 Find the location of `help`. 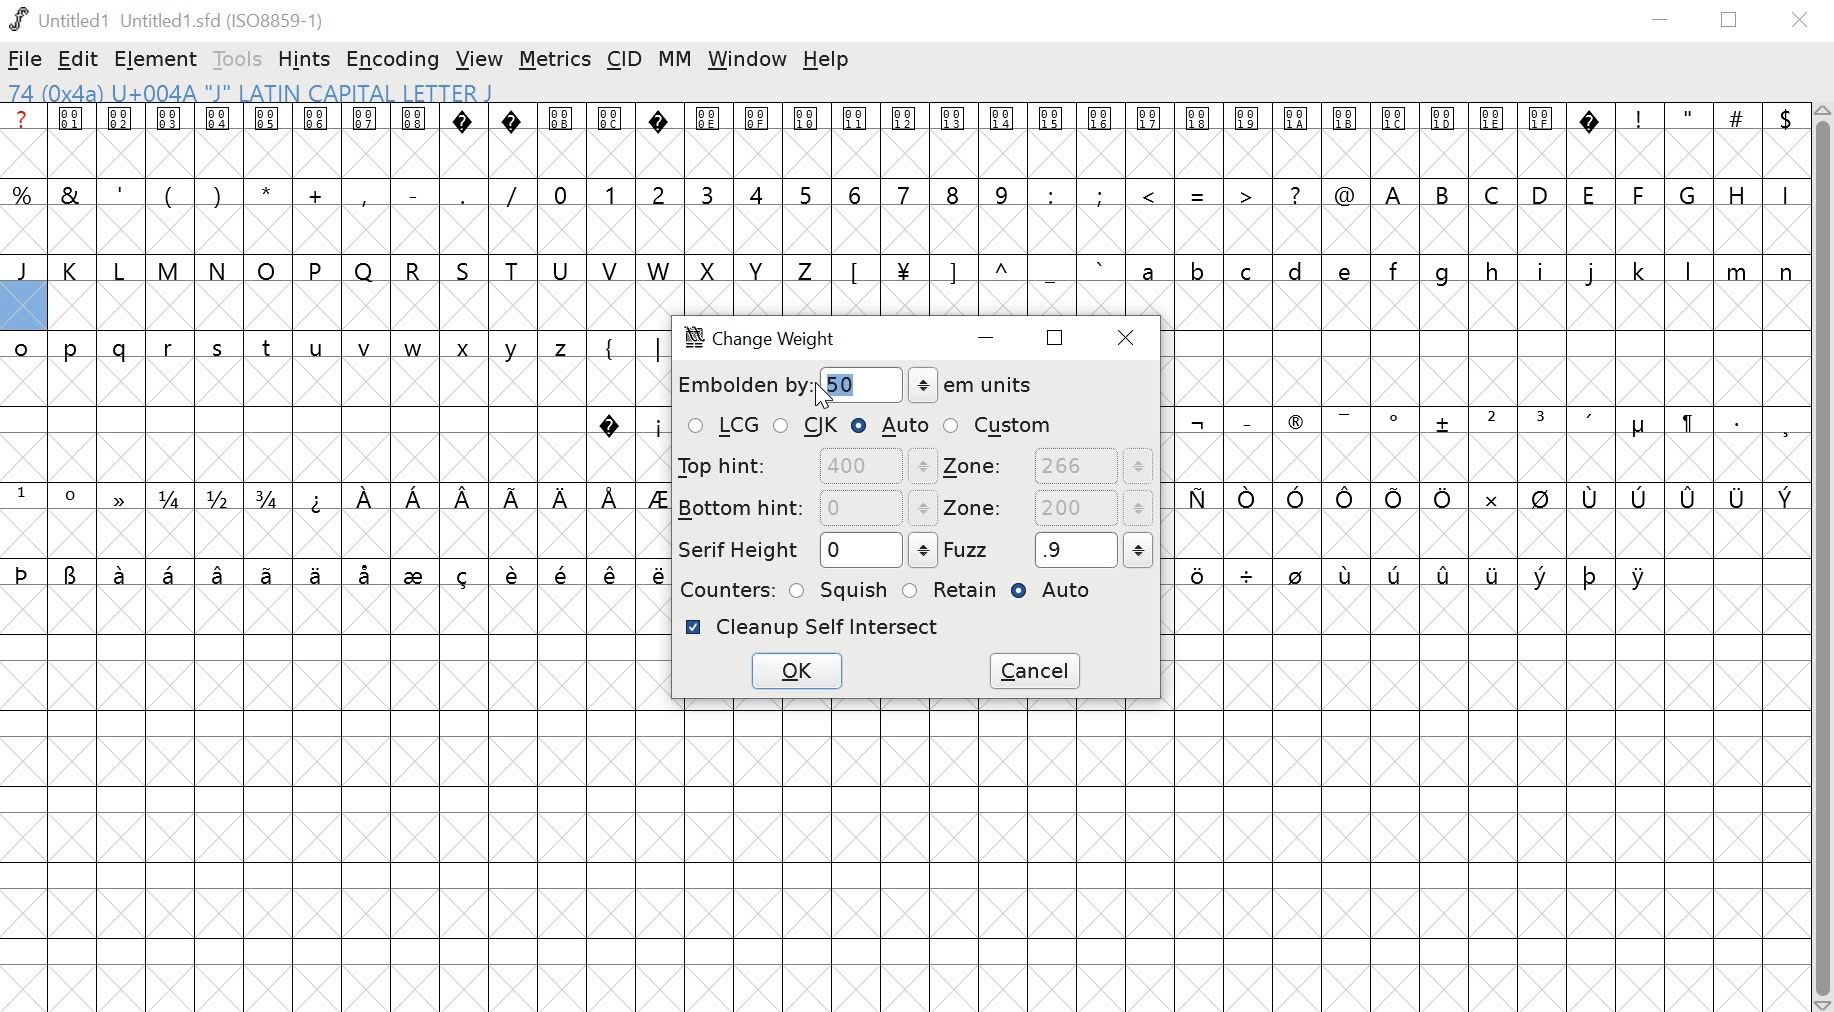

help is located at coordinates (826, 60).